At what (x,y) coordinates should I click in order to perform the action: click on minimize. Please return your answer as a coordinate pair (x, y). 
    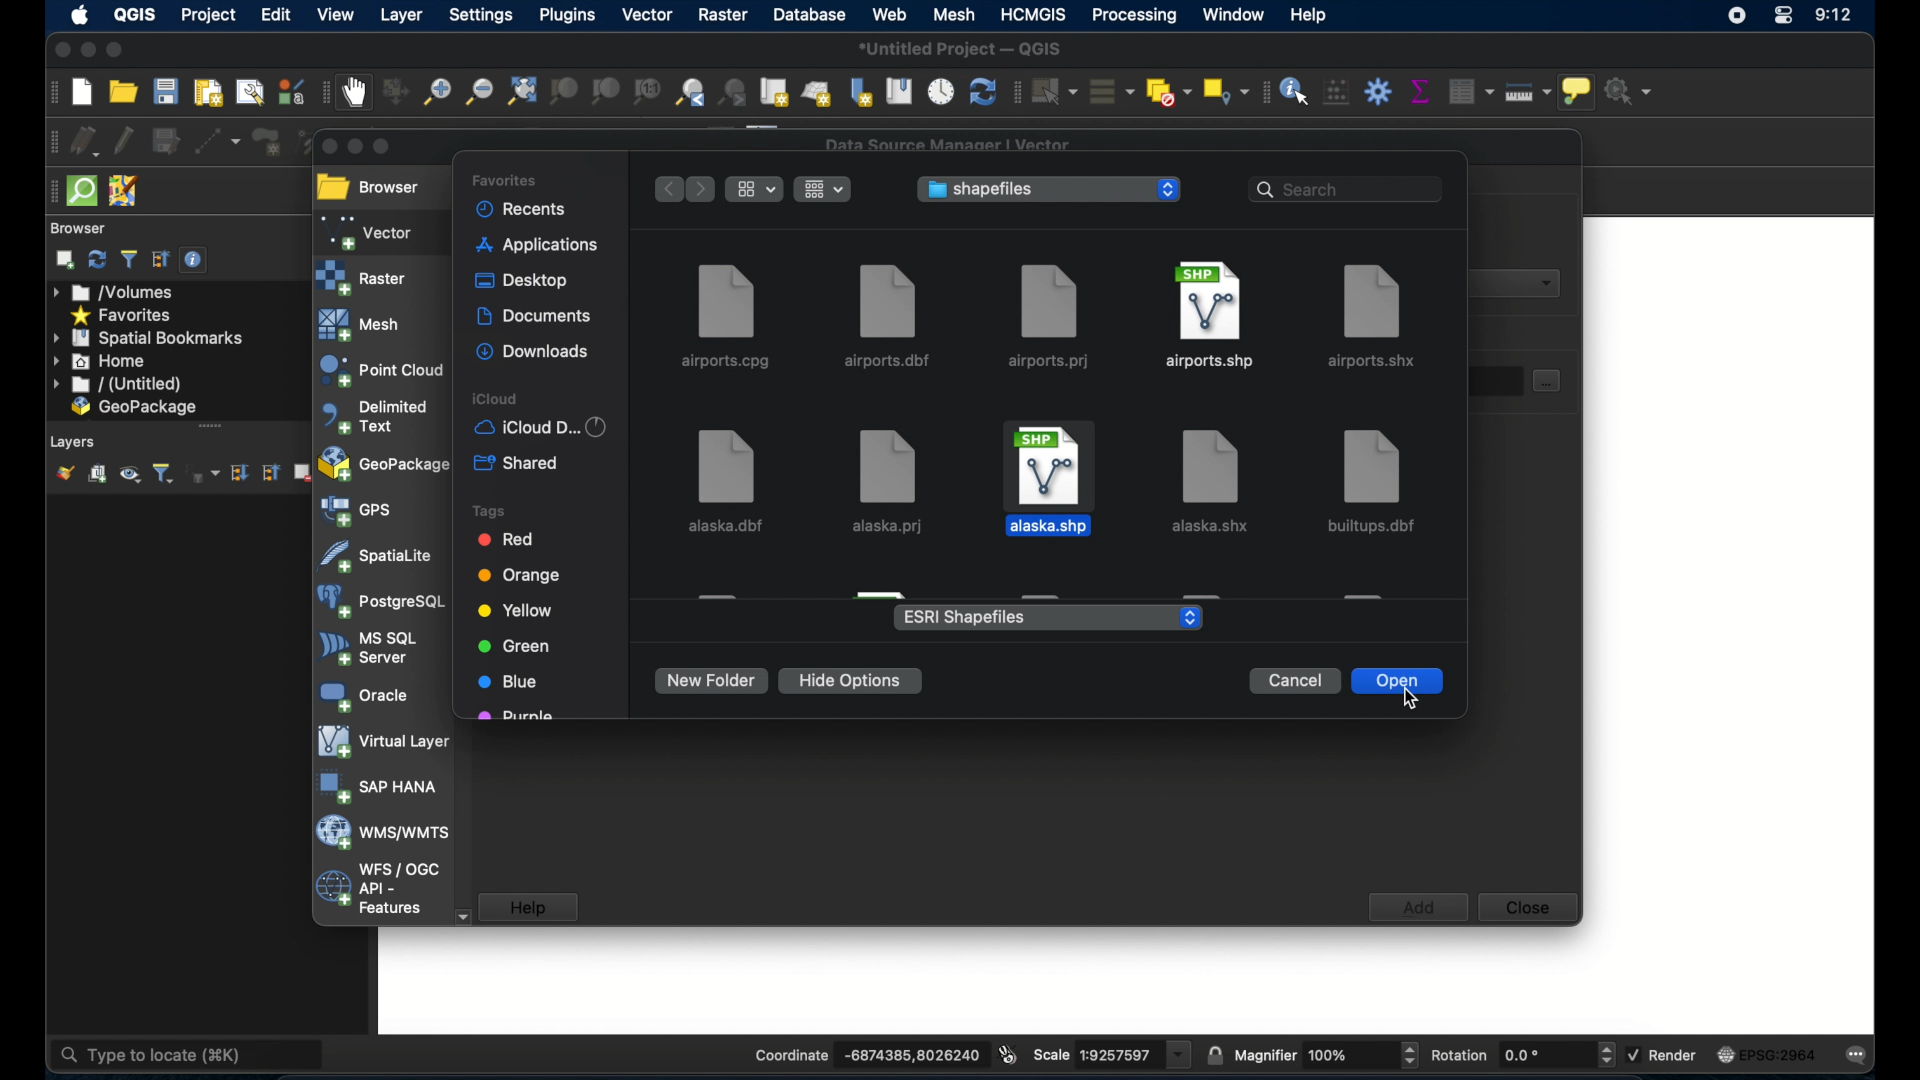
    Looking at the image, I should click on (88, 51).